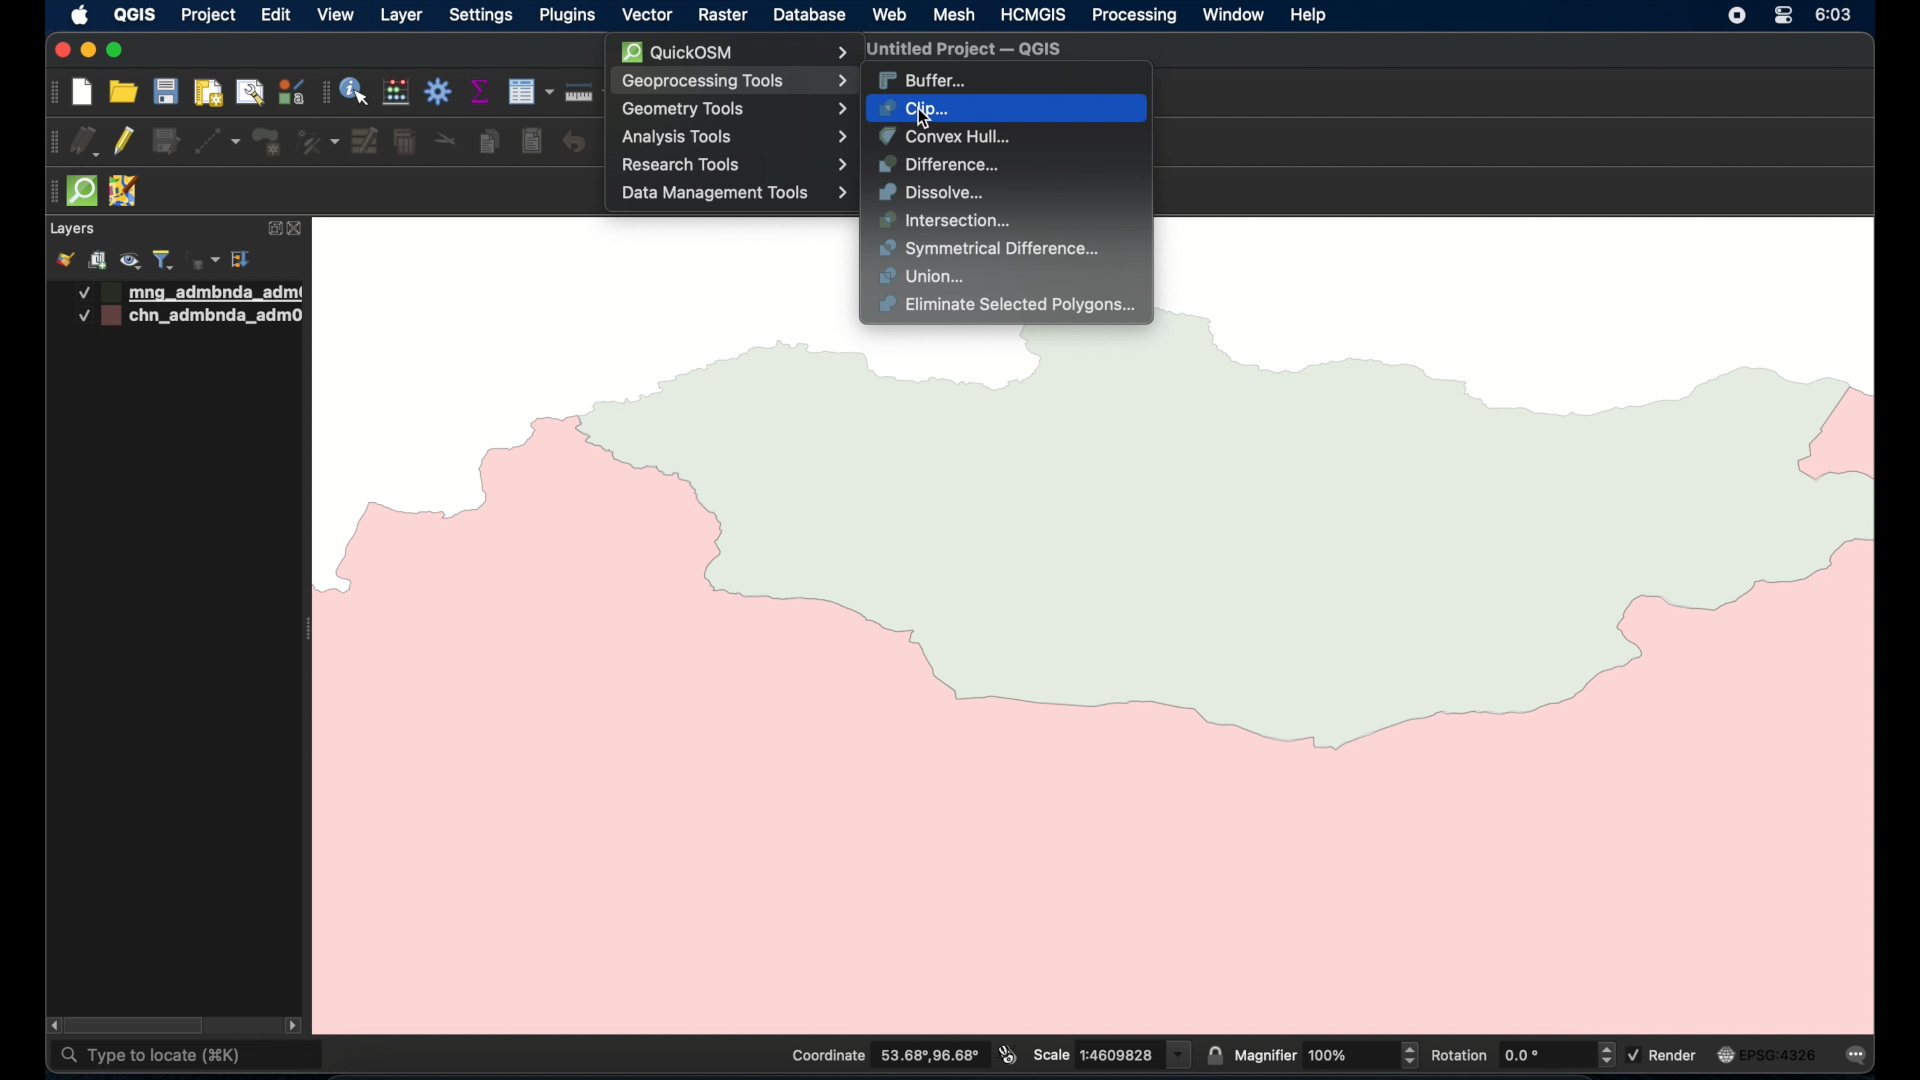 This screenshot has width=1920, height=1080. Describe the element at coordinates (122, 140) in the screenshot. I see `toggle editing` at that location.